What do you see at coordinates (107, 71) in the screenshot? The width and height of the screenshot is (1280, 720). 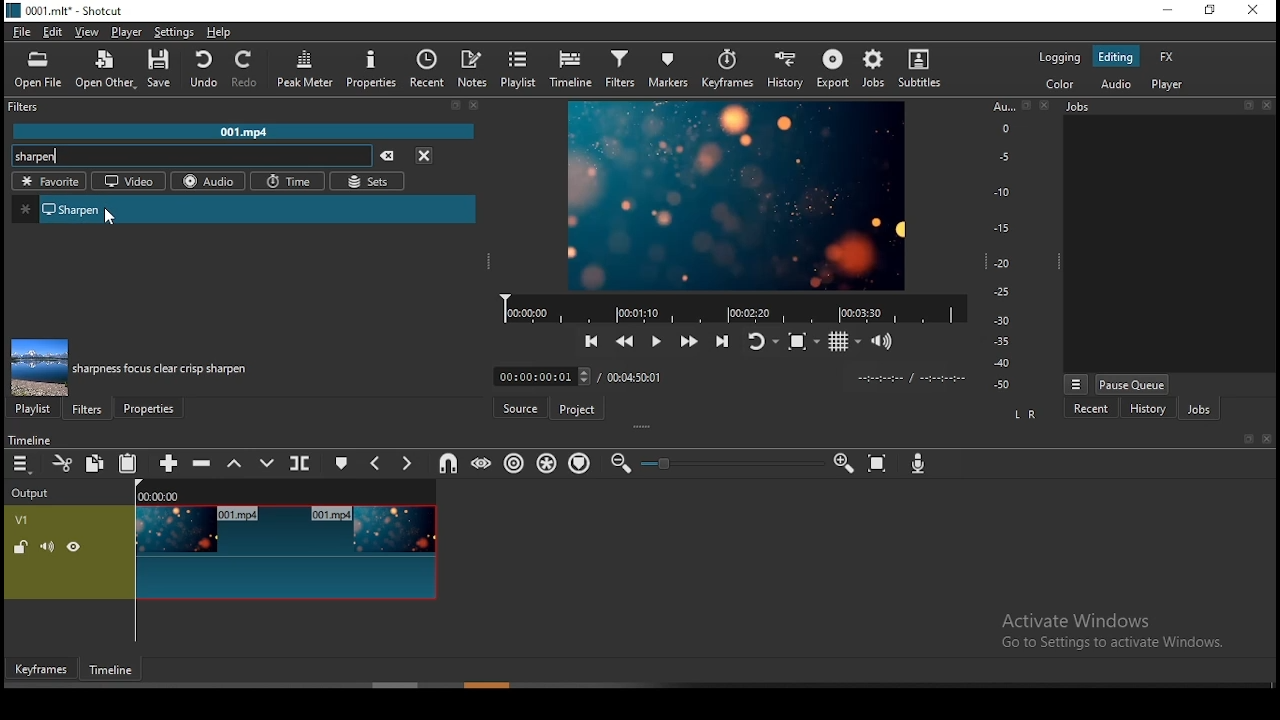 I see `open other` at bounding box center [107, 71].